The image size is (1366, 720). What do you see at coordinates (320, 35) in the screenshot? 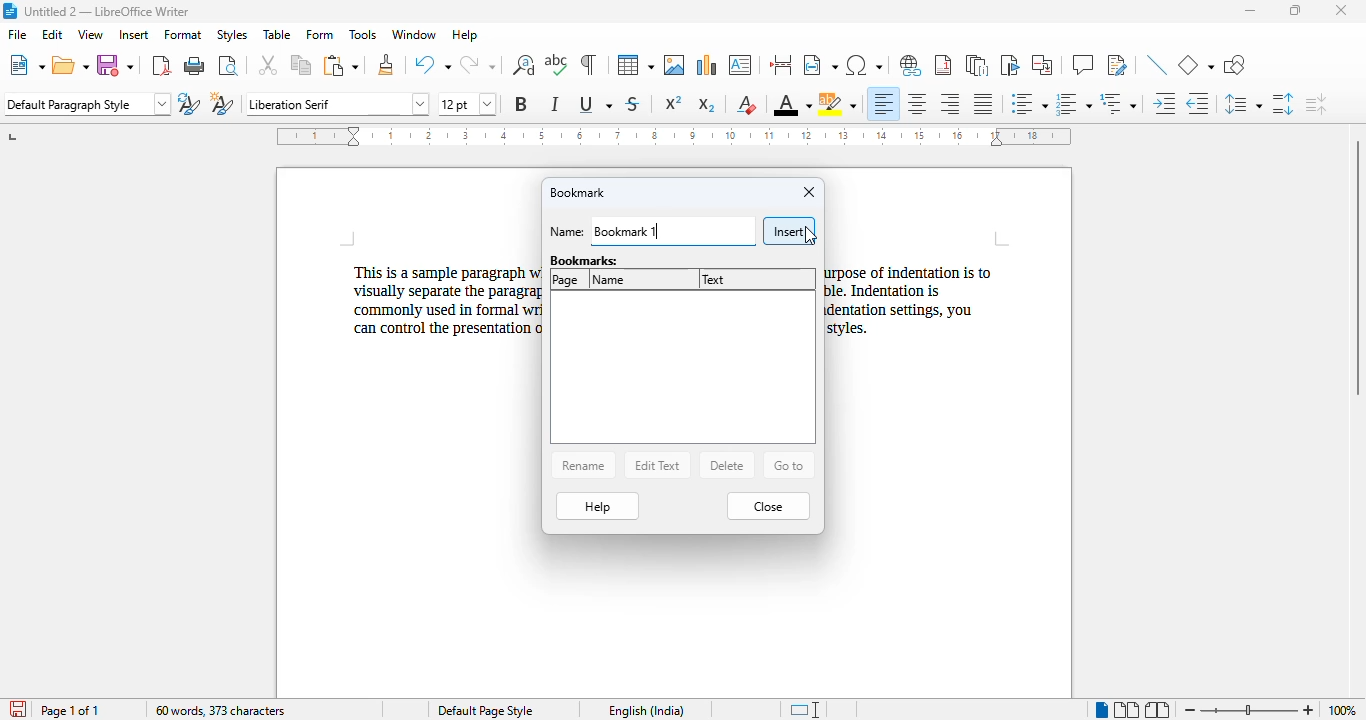
I see `form` at bounding box center [320, 35].